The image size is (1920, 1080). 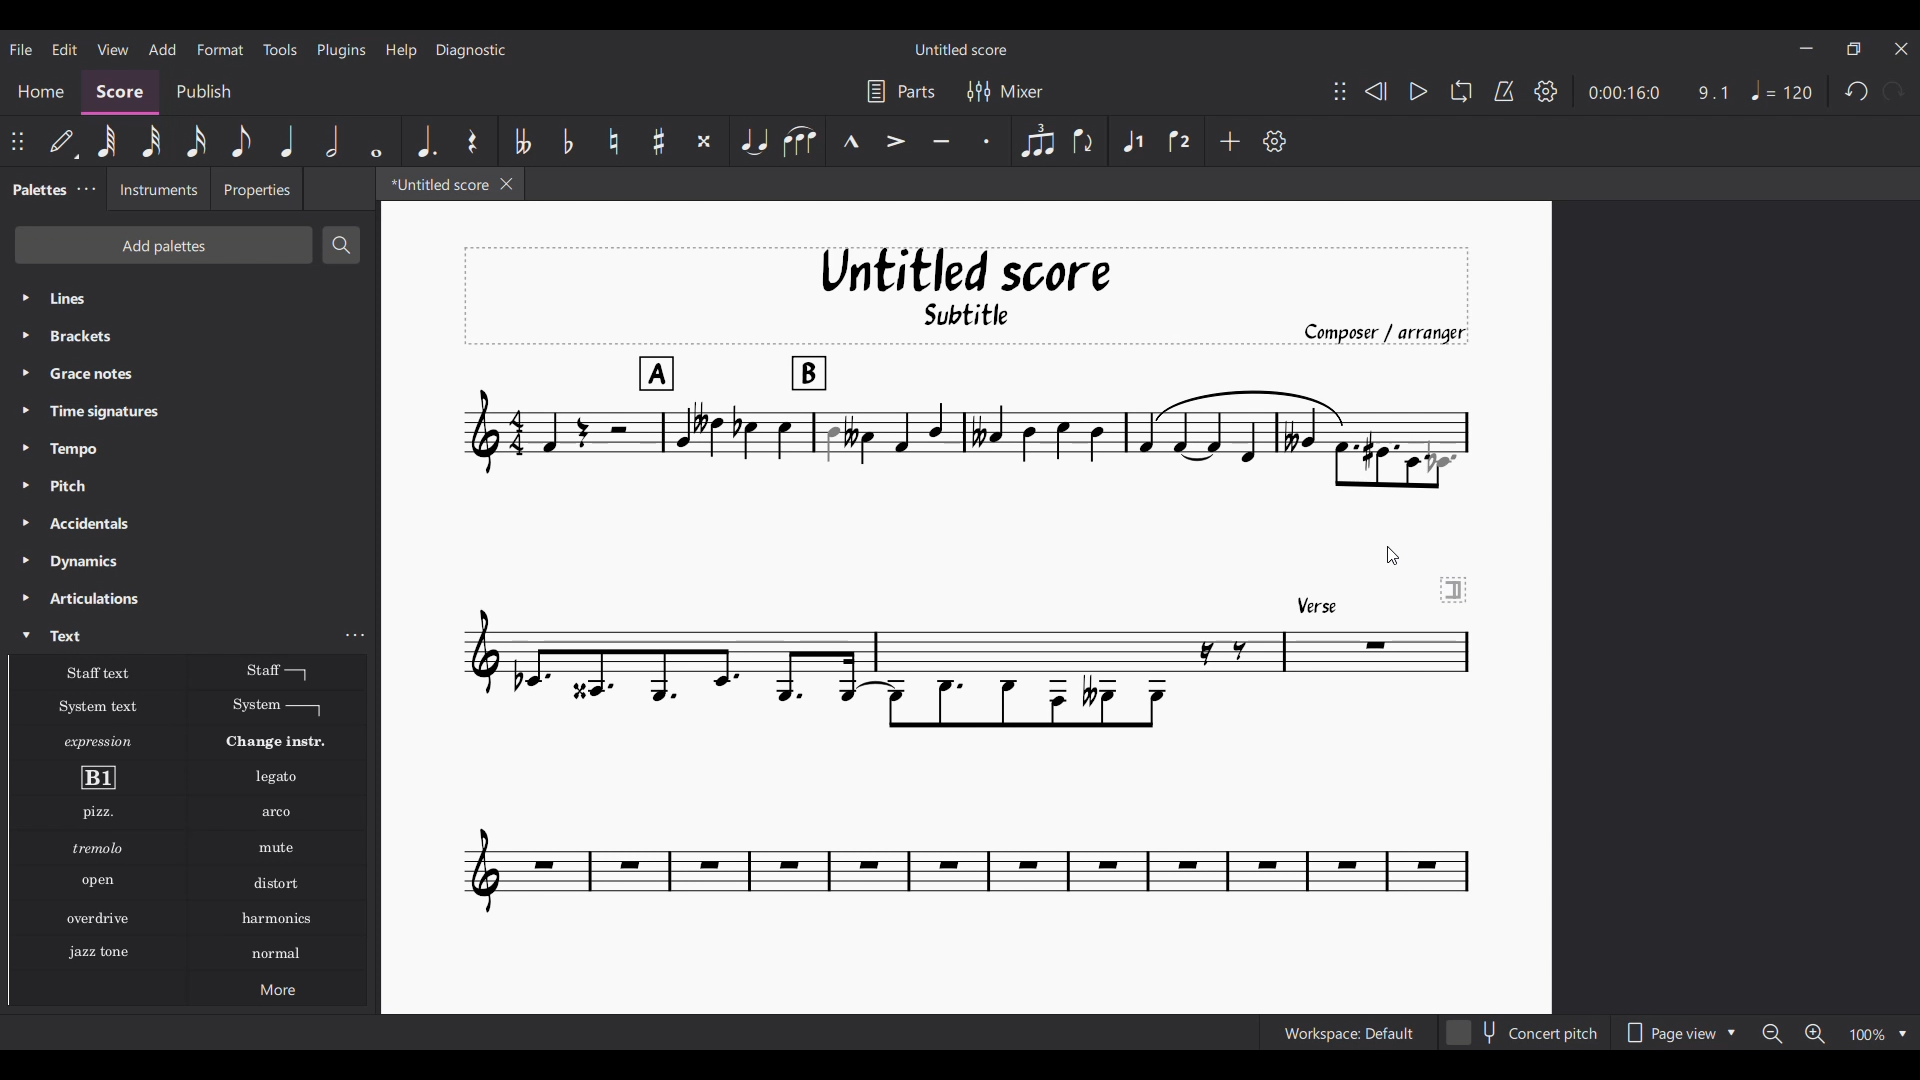 I want to click on System text, so click(x=97, y=707).